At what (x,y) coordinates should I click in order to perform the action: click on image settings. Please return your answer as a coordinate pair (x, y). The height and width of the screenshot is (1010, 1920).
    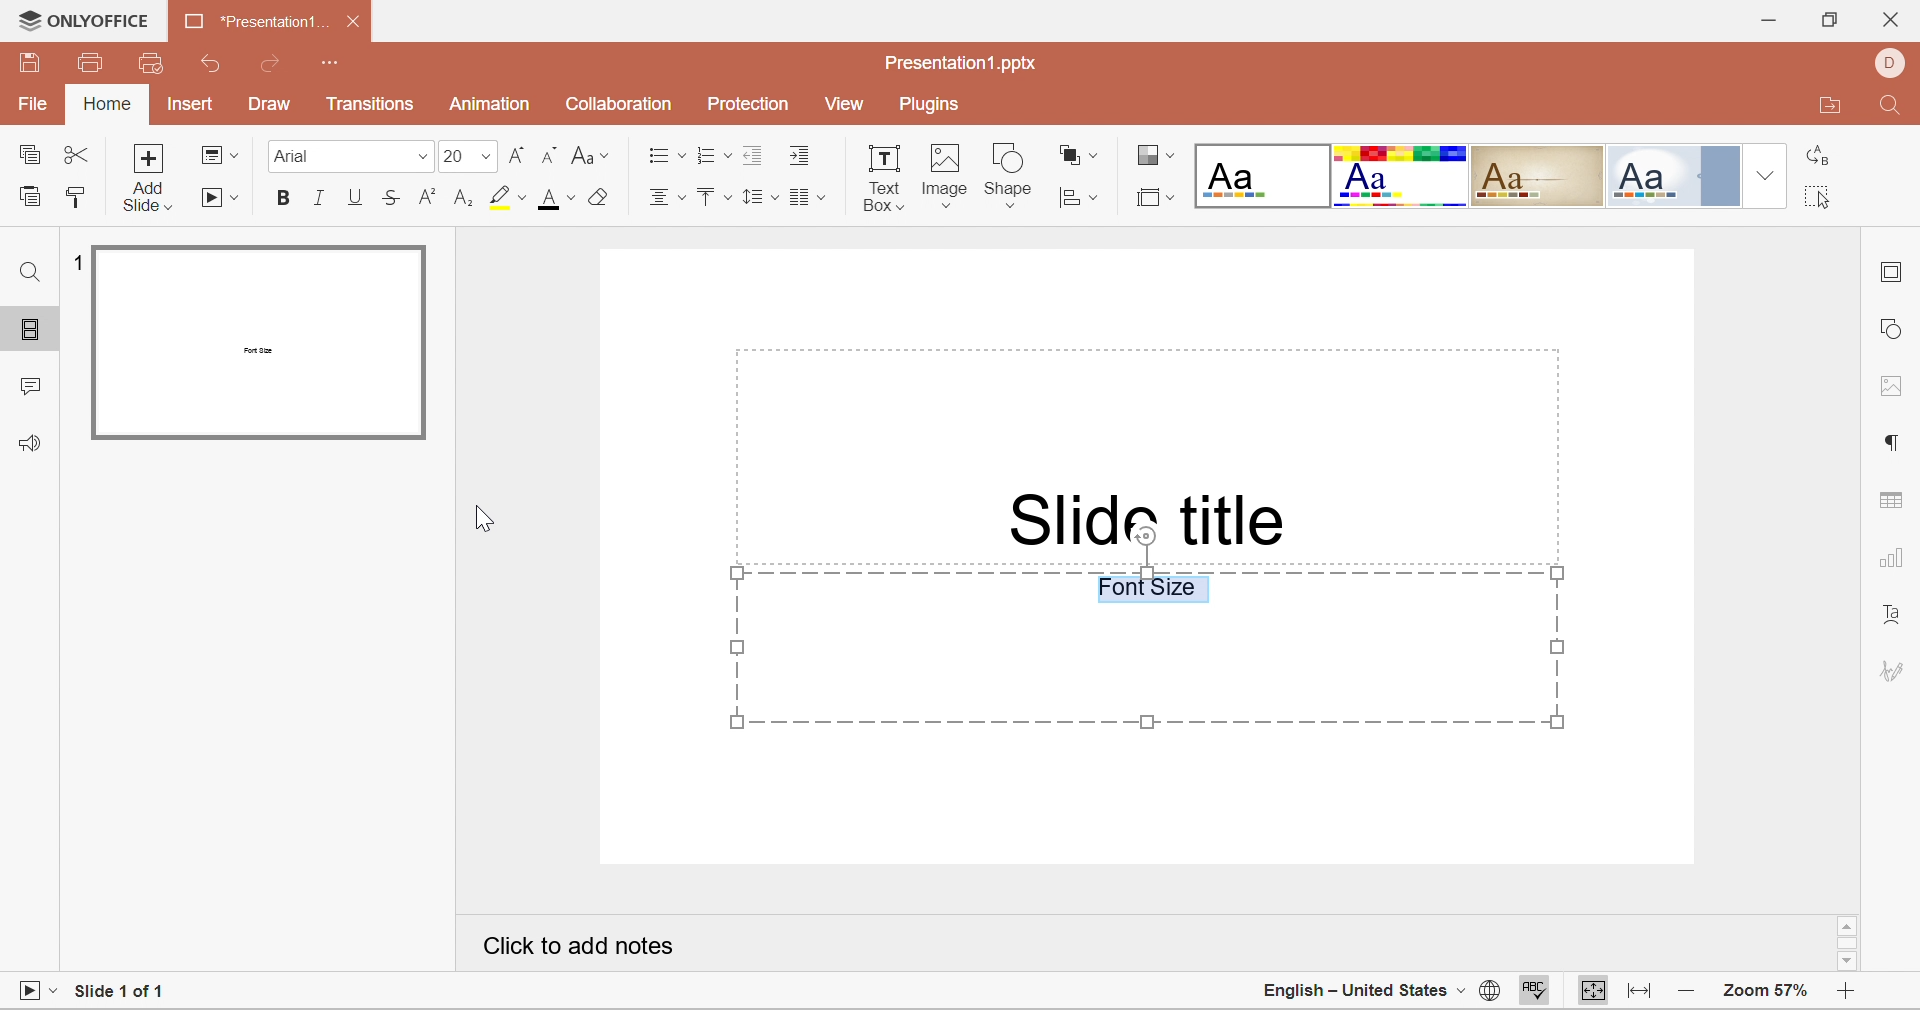
    Looking at the image, I should click on (1893, 386).